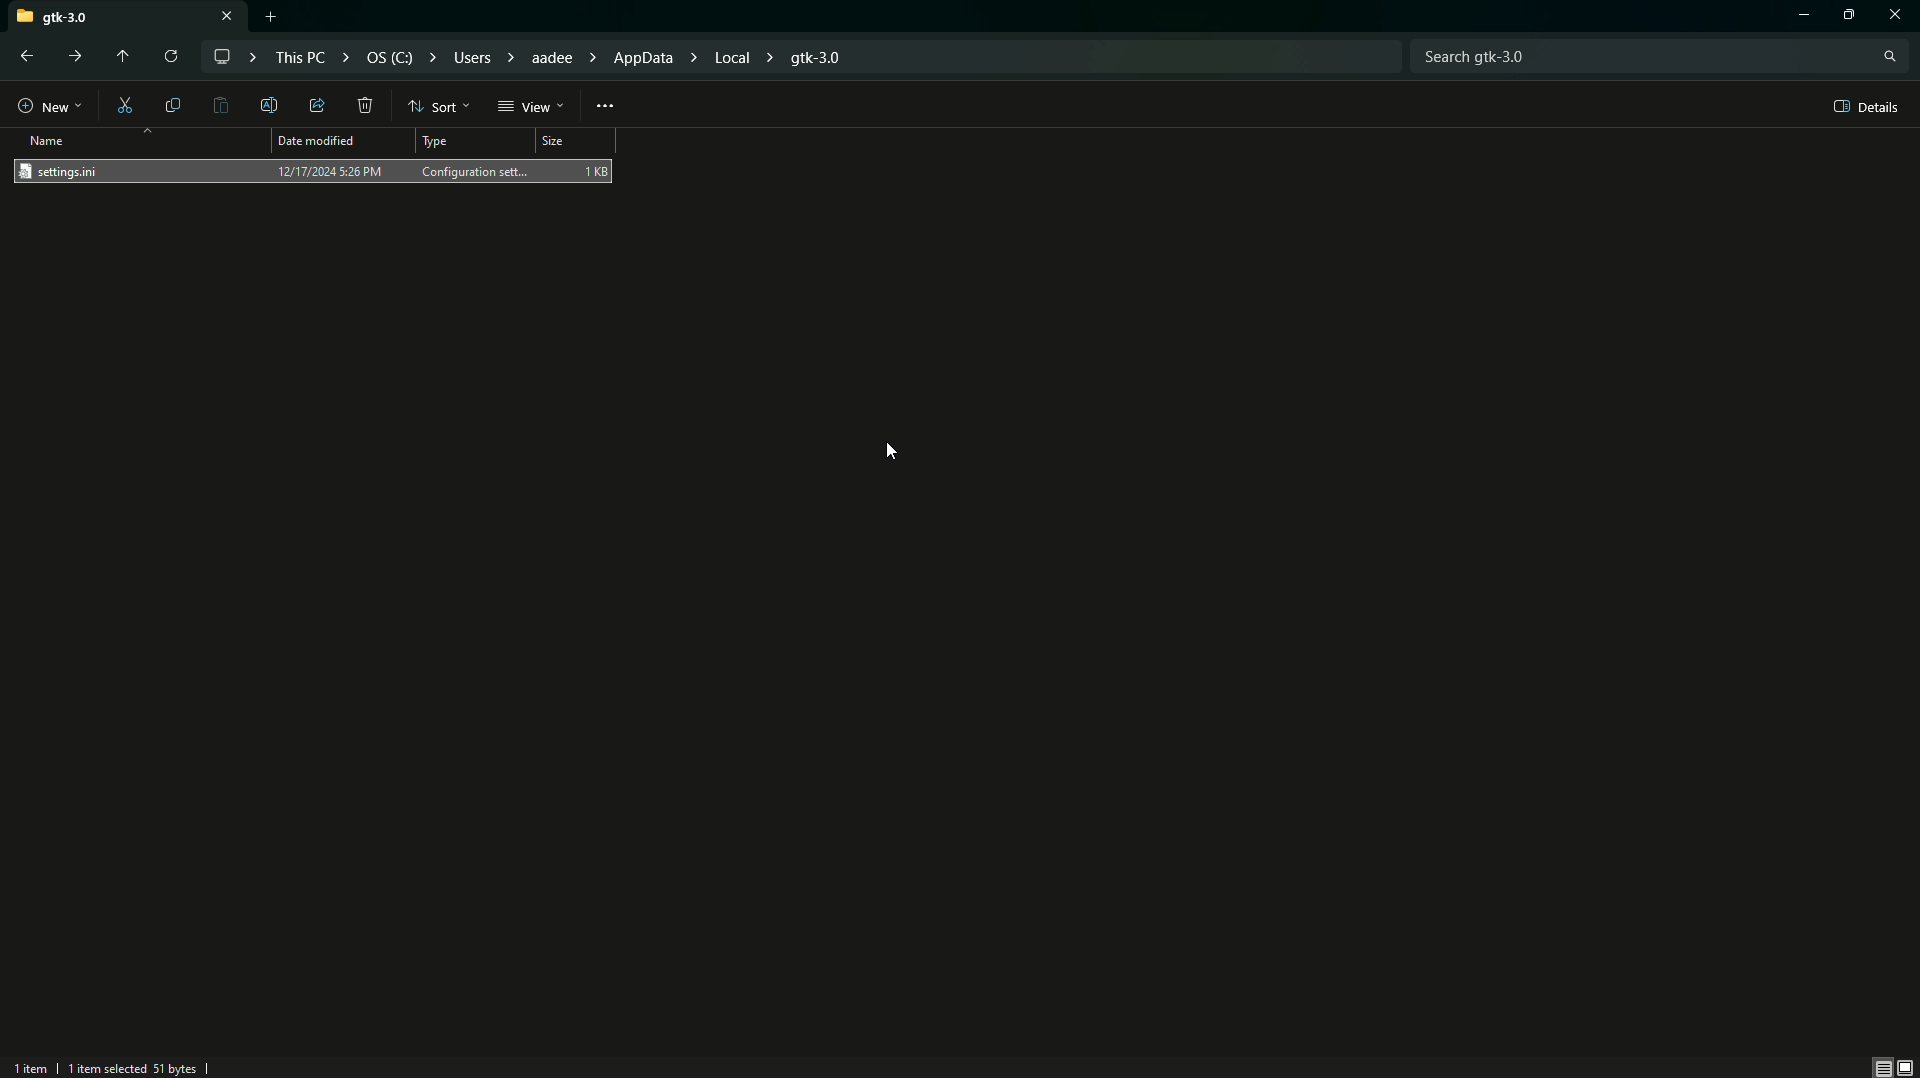  I want to click on Forward, so click(78, 58).